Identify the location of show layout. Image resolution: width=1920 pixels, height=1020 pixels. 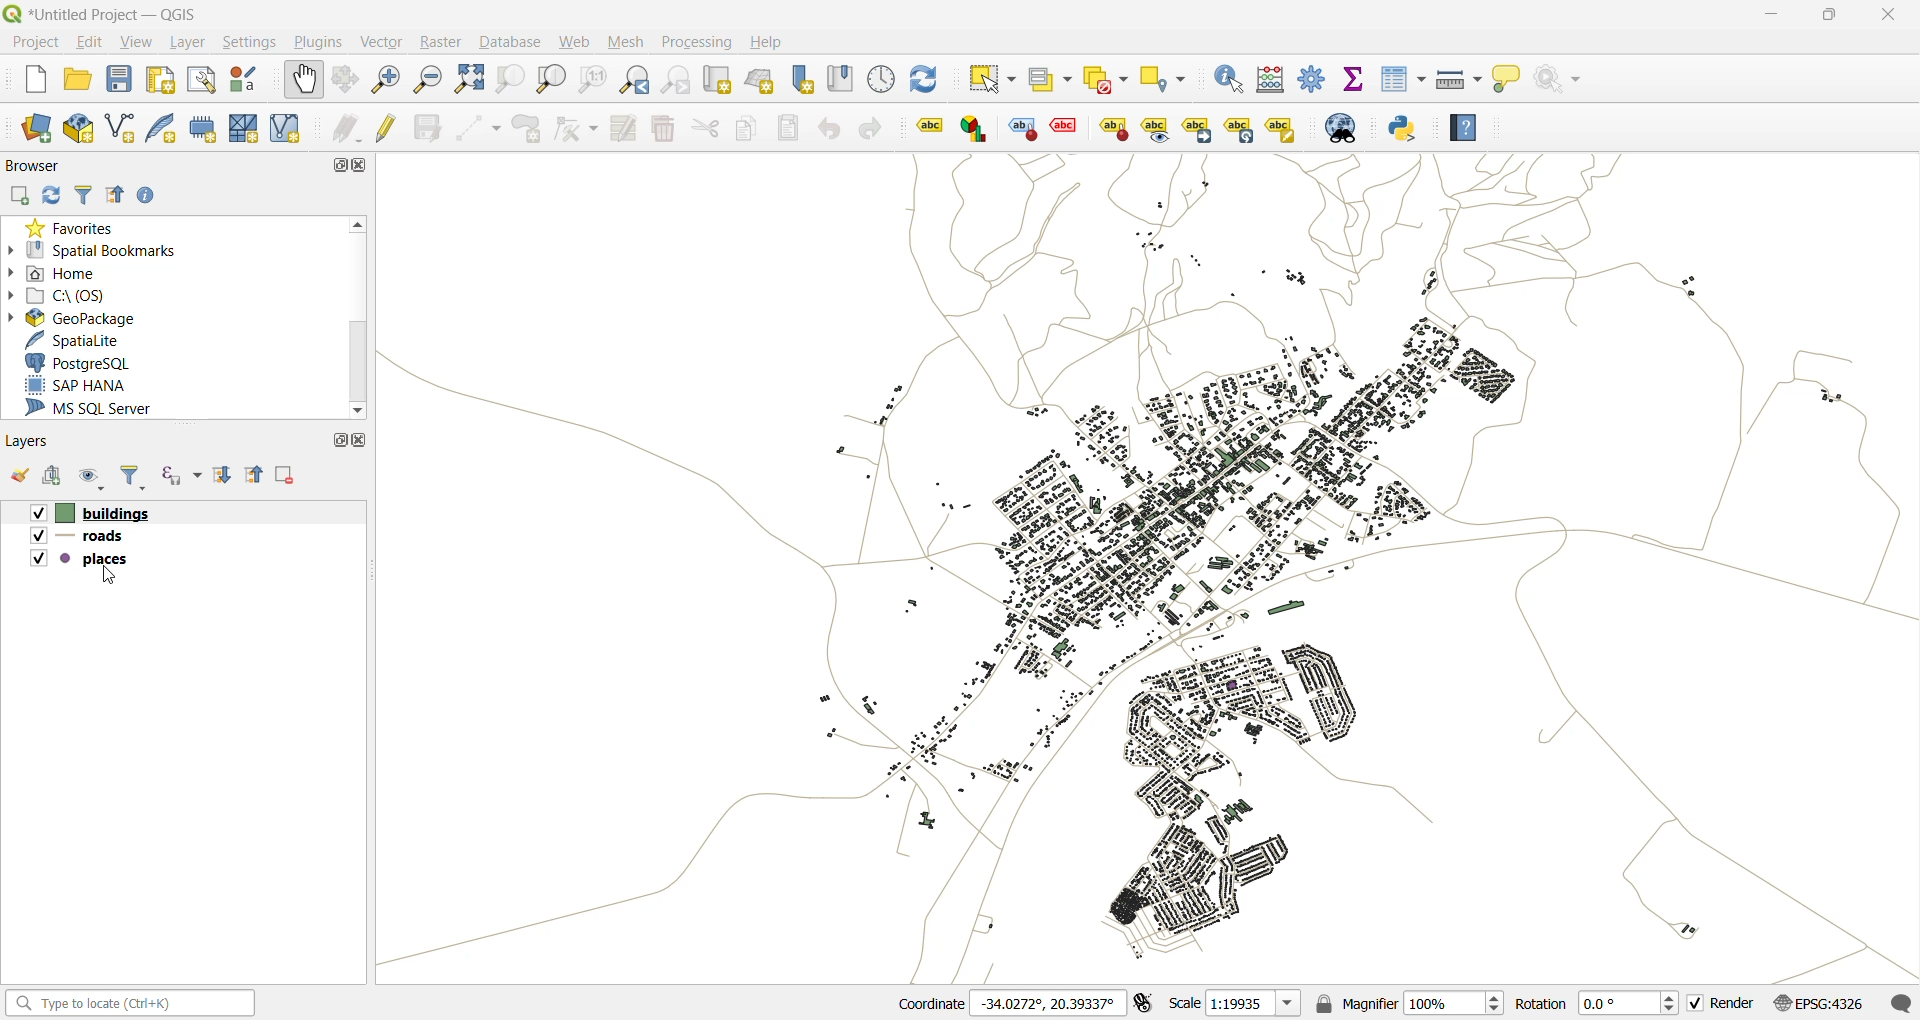
(205, 81).